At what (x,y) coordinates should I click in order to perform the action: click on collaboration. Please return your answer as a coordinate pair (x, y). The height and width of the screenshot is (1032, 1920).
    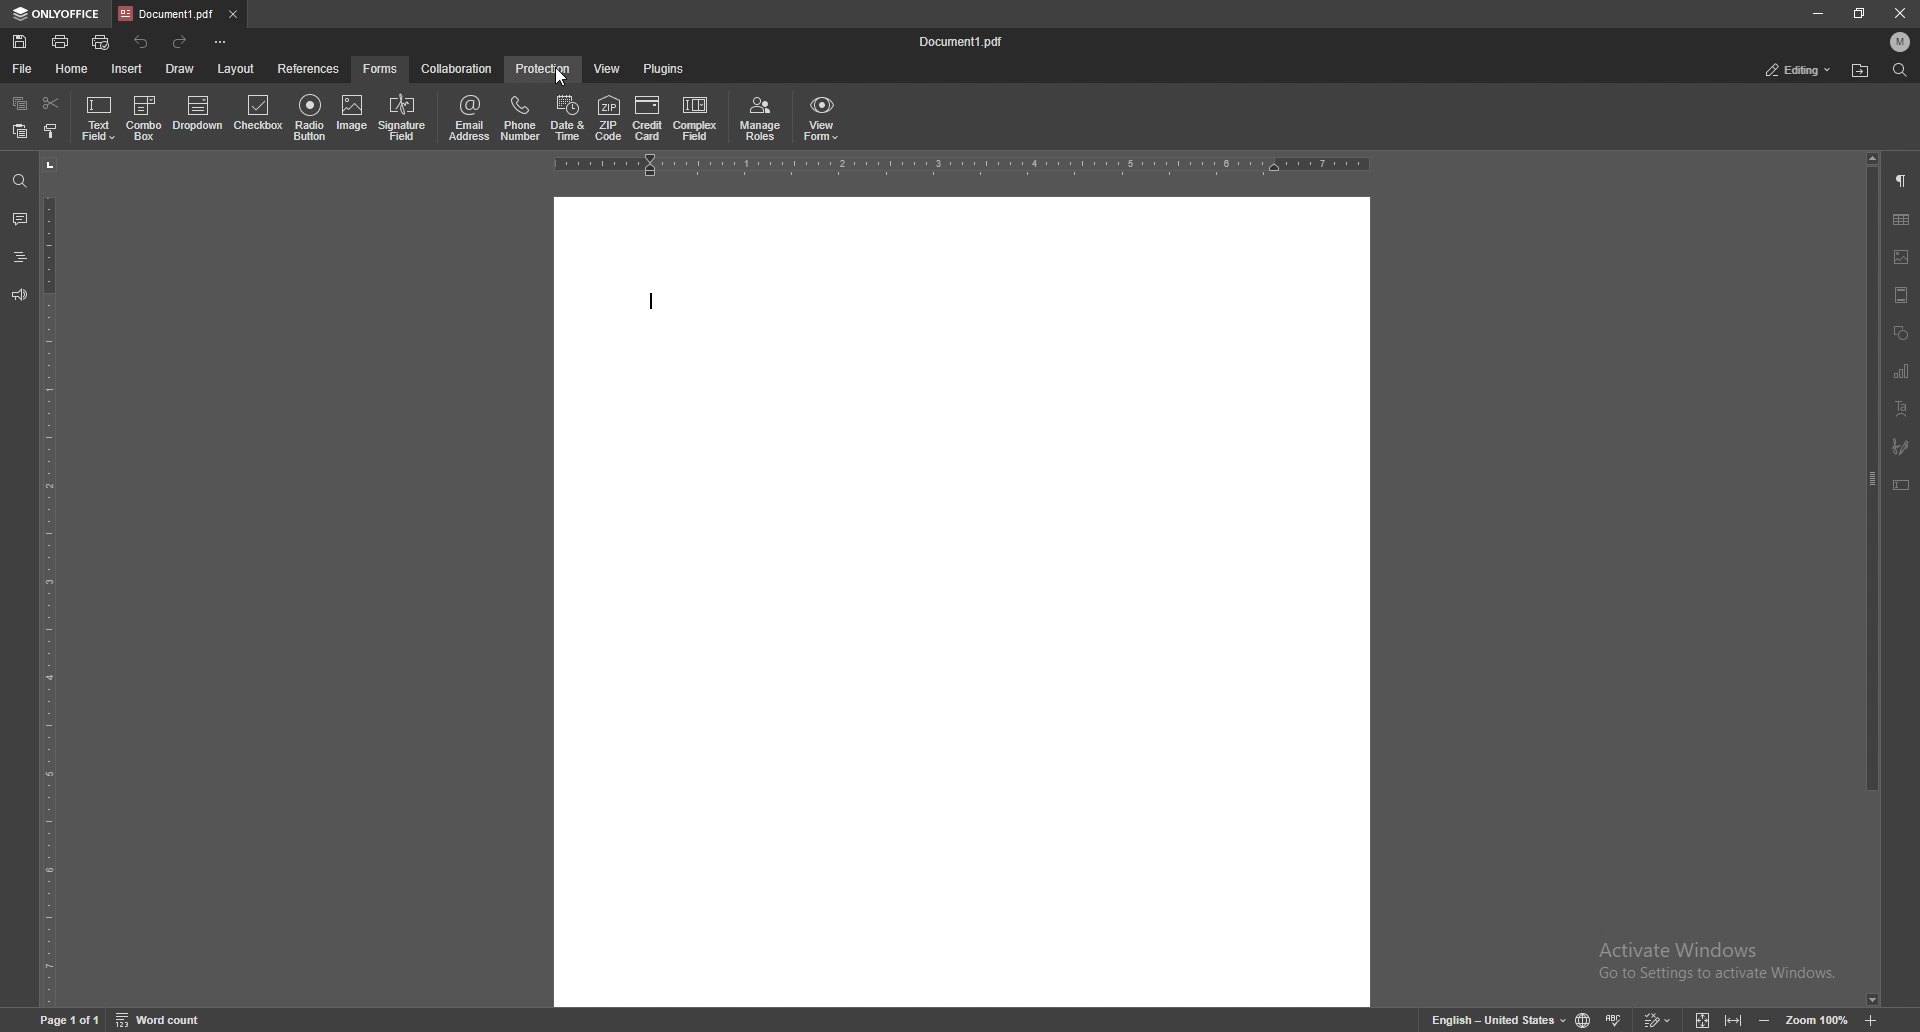
    Looking at the image, I should click on (457, 68).